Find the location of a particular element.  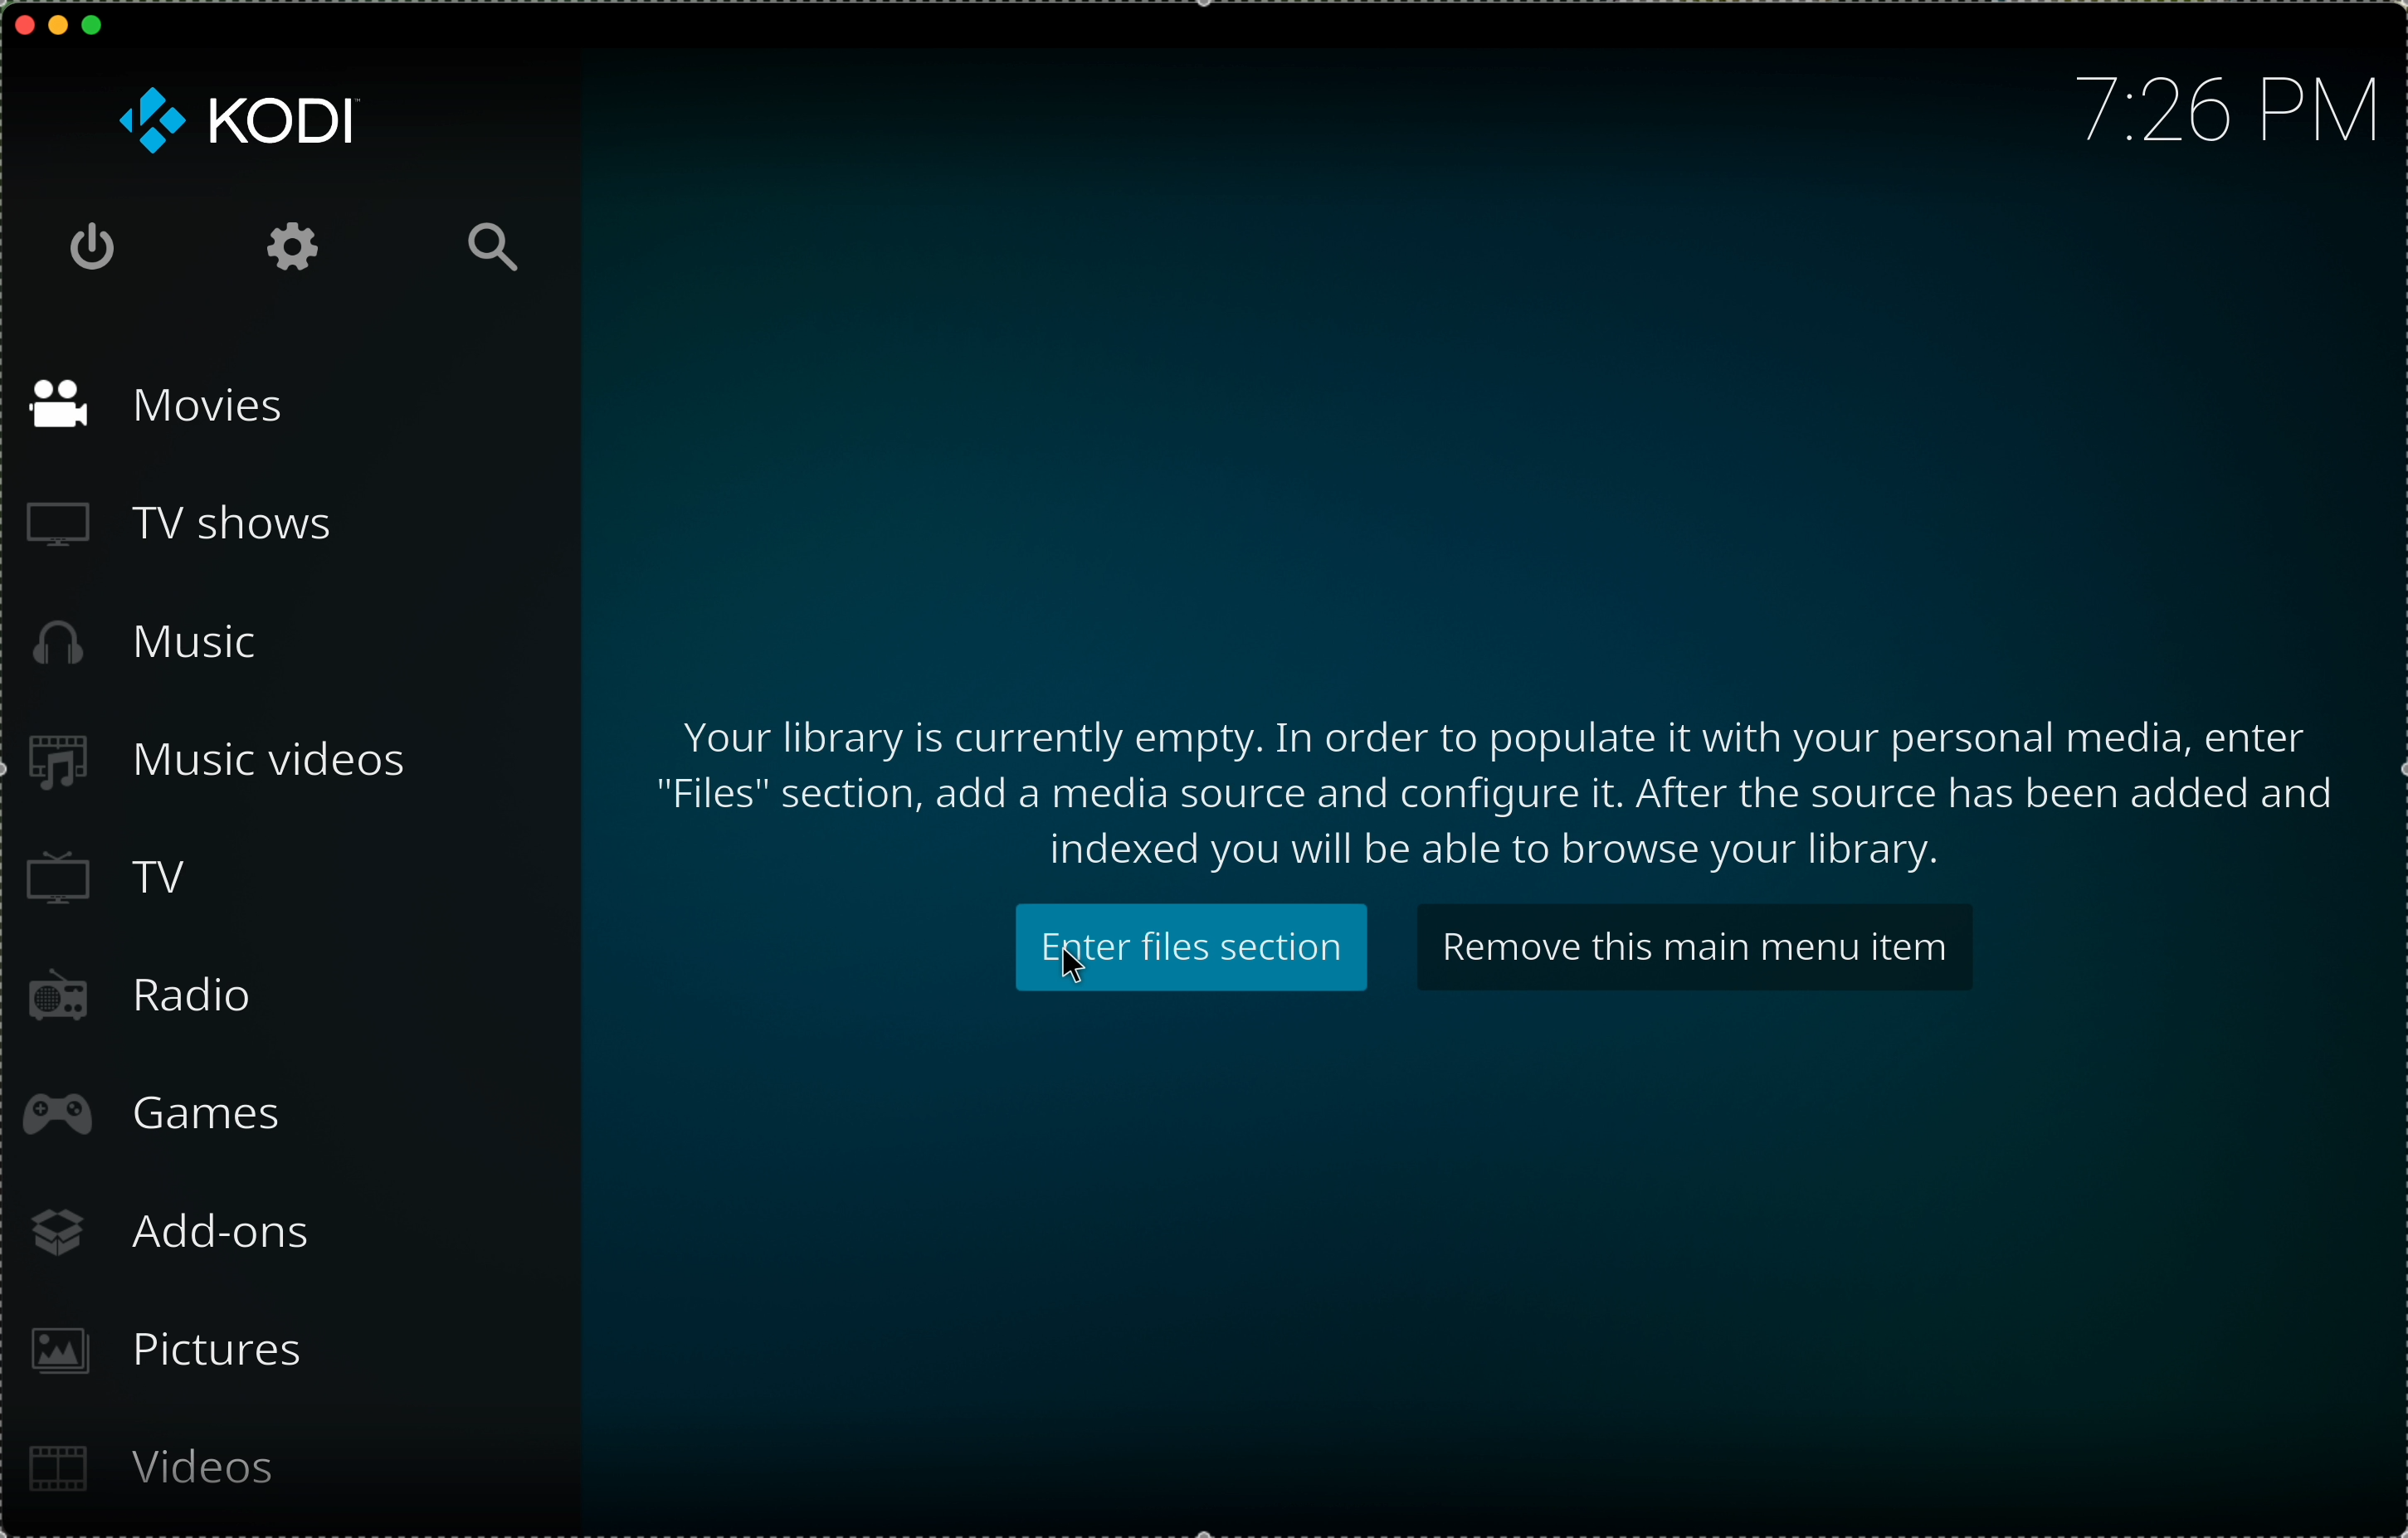

Music option is located at coordinates (144, 647).